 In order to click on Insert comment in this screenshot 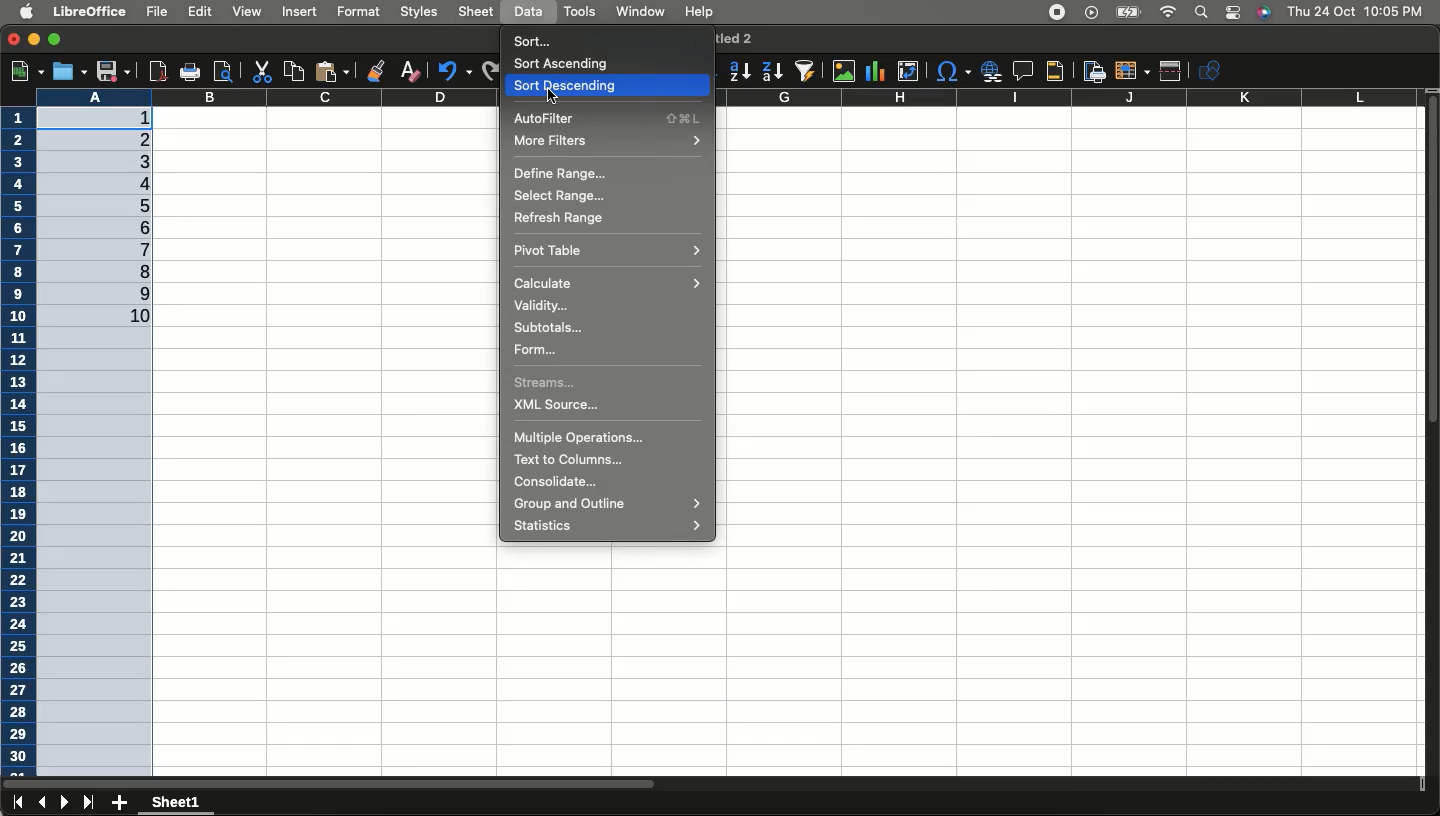, I will do `click(1019, 71)`.